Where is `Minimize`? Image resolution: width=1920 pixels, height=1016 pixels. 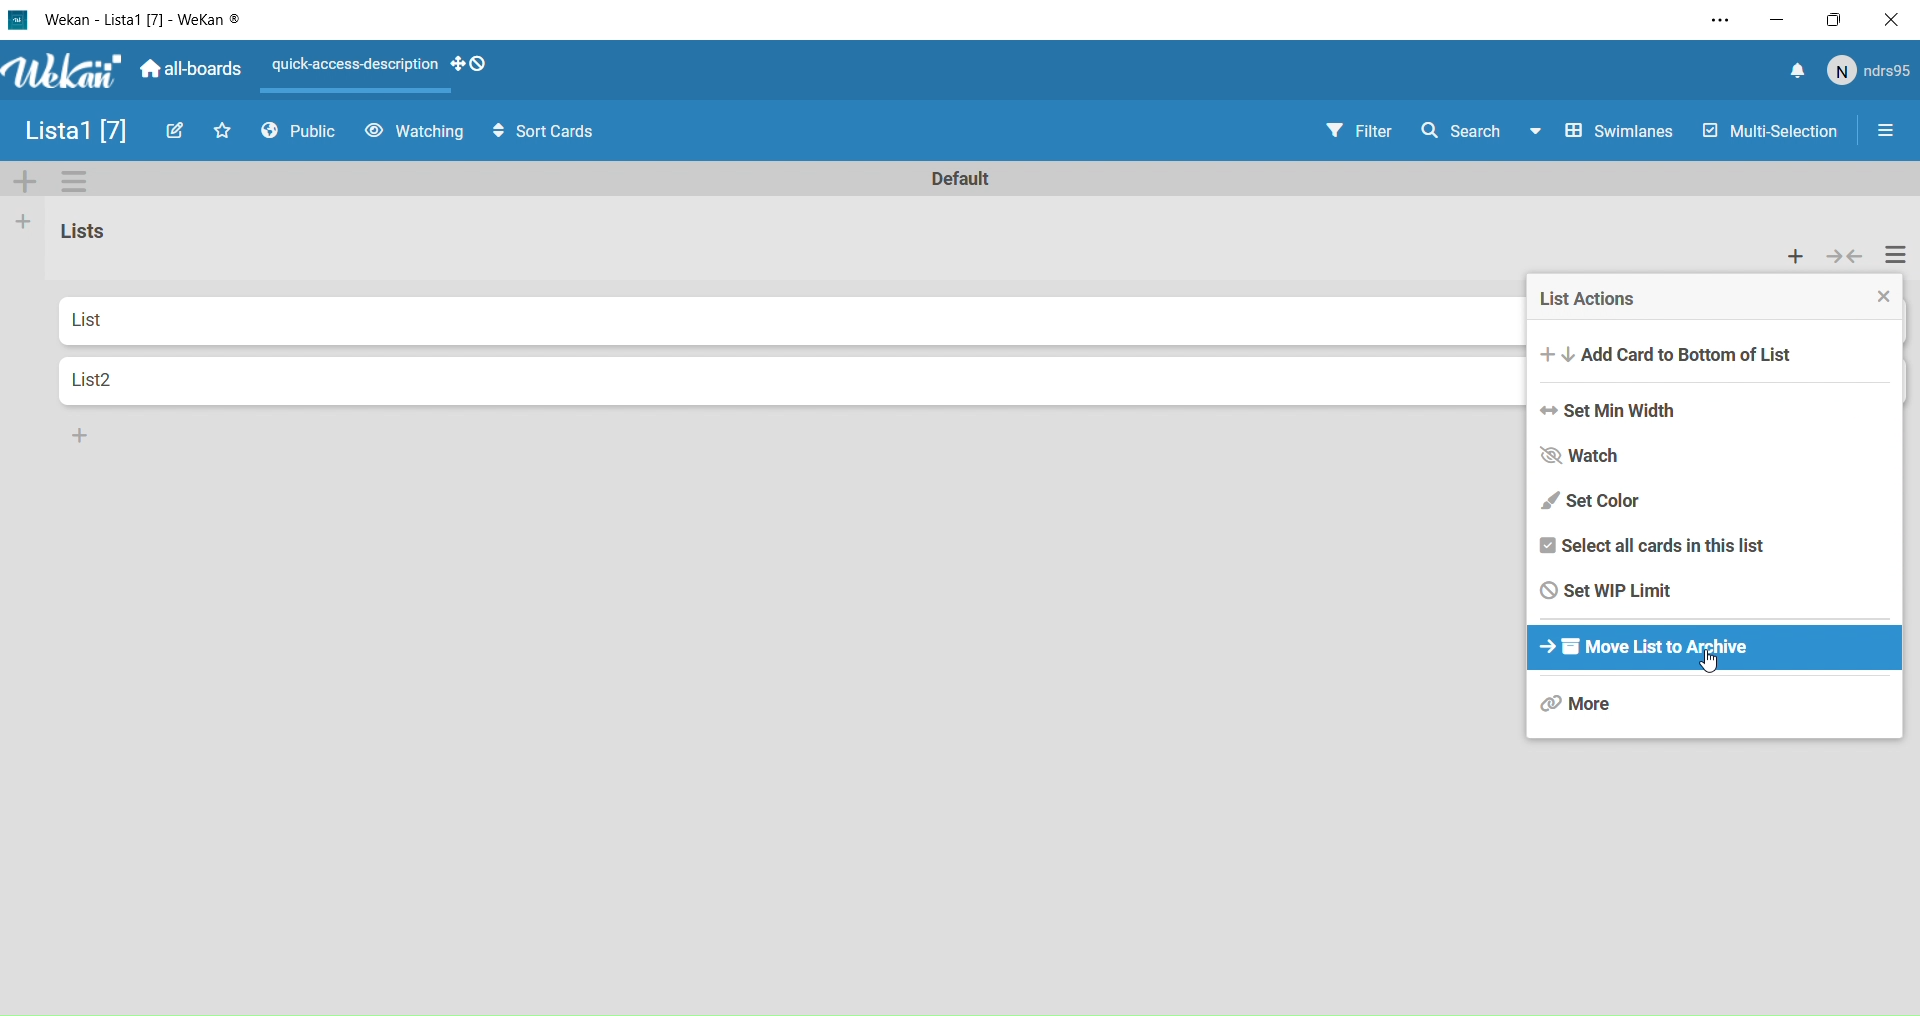
Minimize is located at coordinates (1774, 20).